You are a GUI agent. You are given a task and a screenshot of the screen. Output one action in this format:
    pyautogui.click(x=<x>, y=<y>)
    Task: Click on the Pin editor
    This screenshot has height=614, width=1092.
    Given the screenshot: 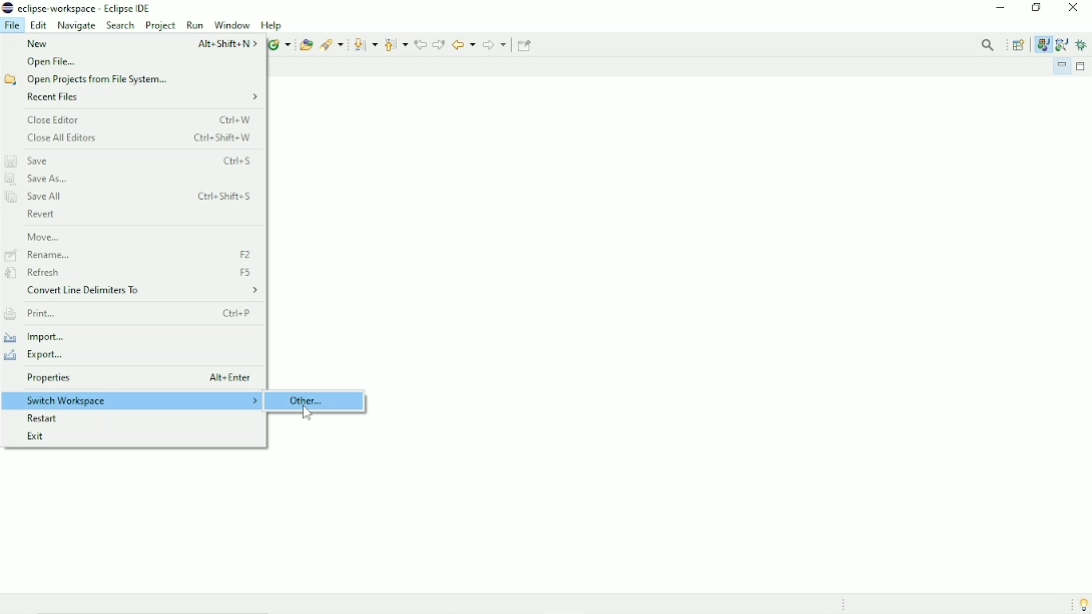 What is the action you would take?
    pyautogui.click(x=526, y=45)
    